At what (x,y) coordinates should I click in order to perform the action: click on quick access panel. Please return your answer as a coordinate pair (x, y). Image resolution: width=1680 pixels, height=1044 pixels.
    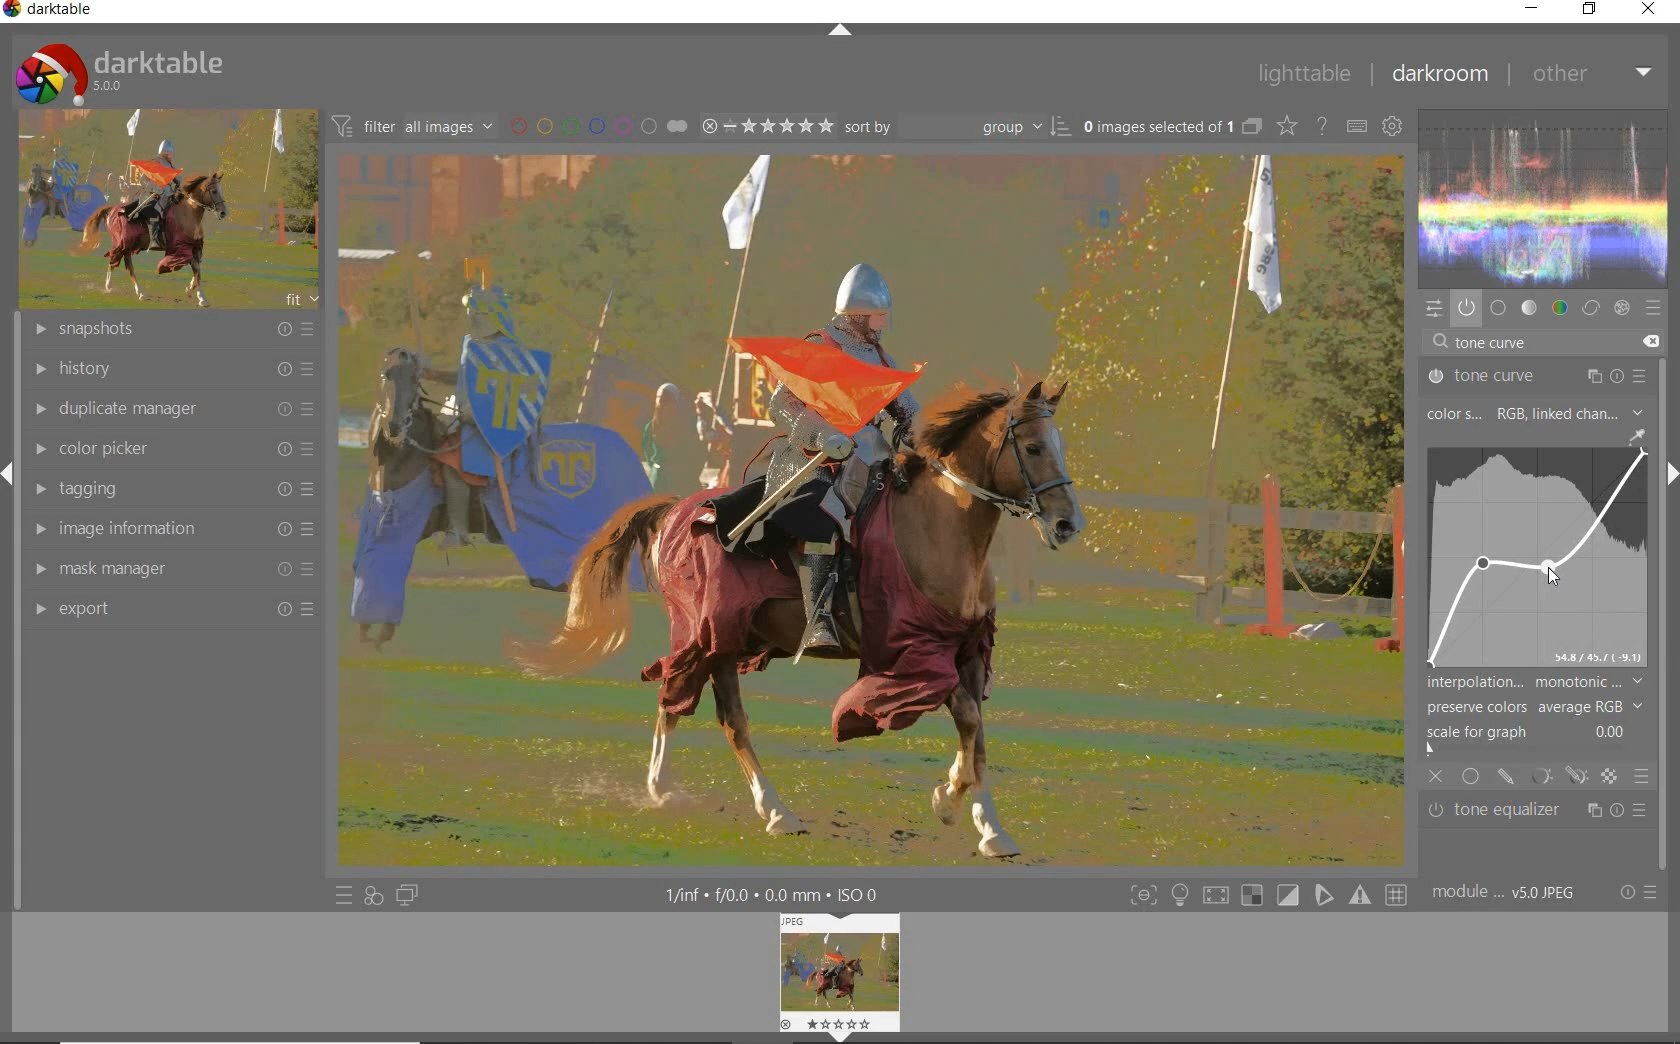
    Looking at the image, I should click on (1431, 308).